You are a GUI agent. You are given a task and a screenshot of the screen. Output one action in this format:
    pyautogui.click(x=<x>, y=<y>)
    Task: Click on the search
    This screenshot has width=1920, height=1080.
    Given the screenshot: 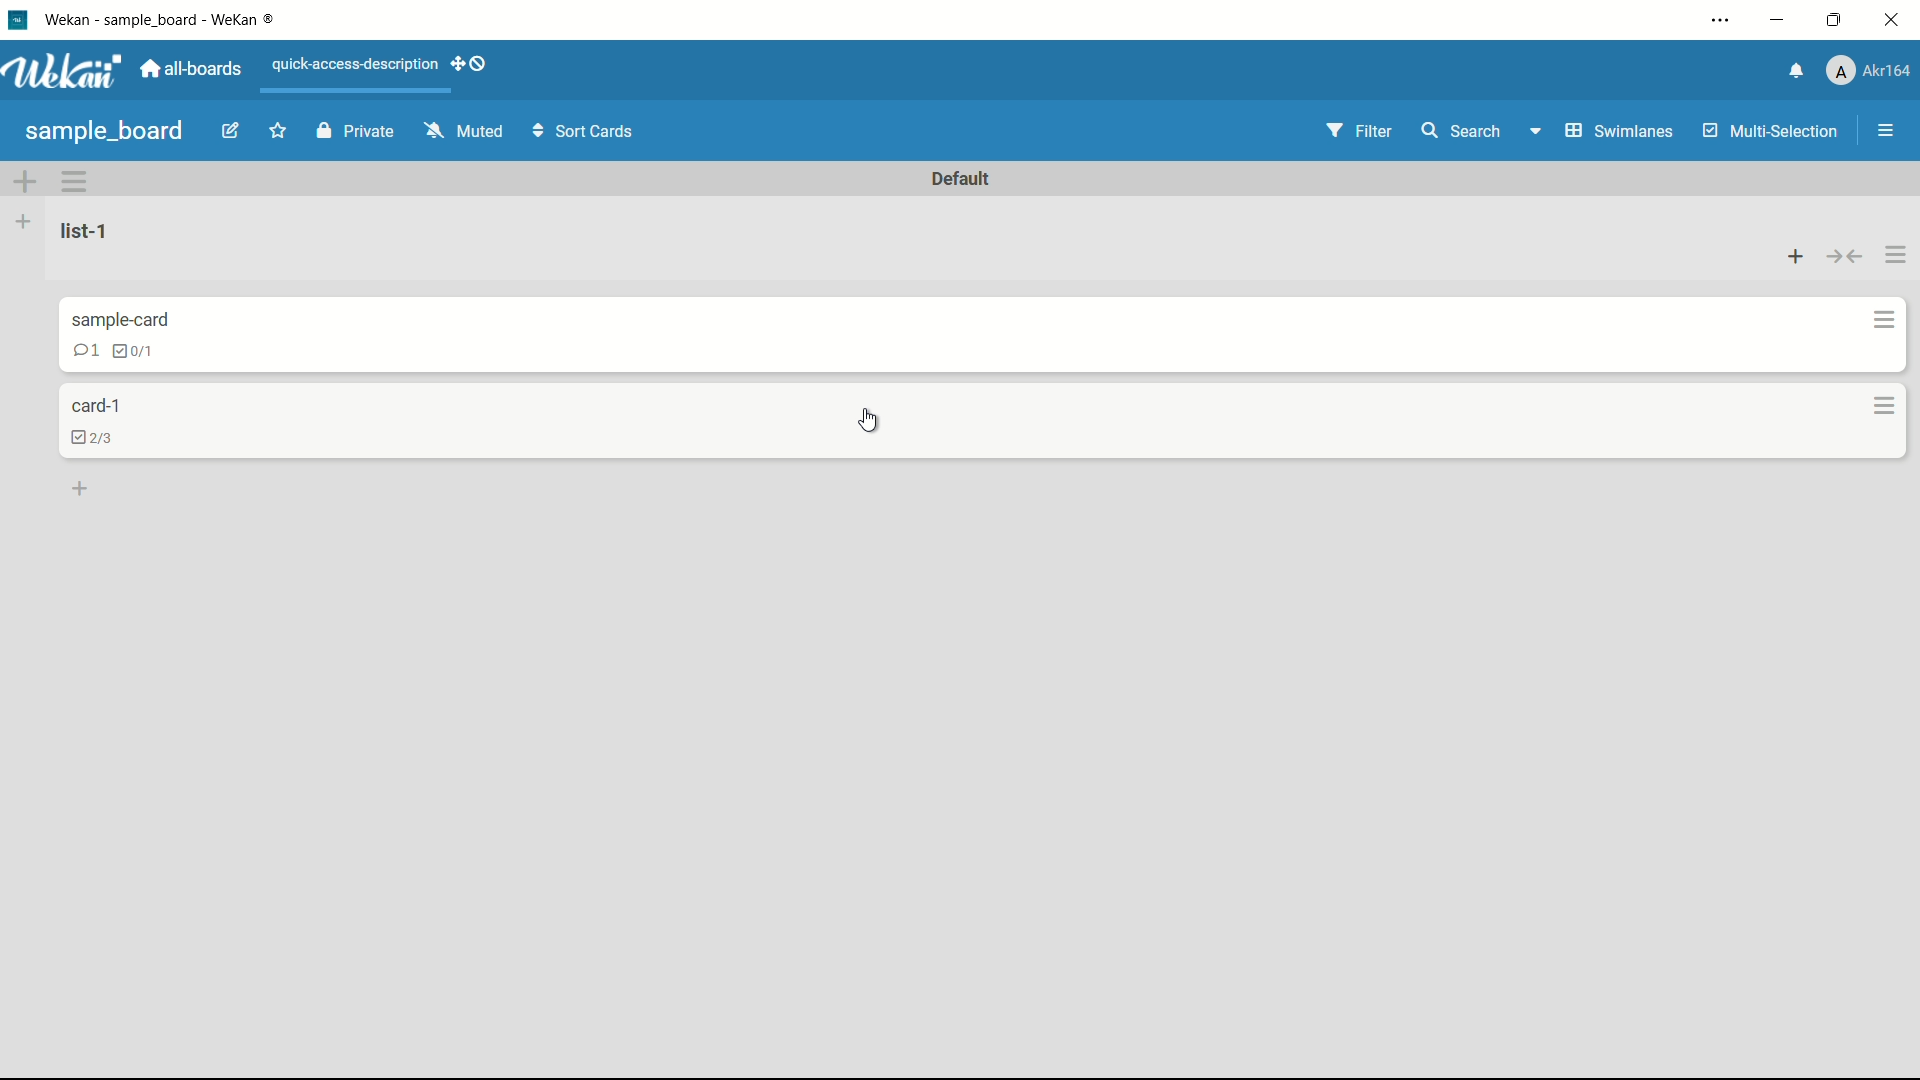 What is the action you would take?
    pyautogui.click(x=1467, y=133)
    